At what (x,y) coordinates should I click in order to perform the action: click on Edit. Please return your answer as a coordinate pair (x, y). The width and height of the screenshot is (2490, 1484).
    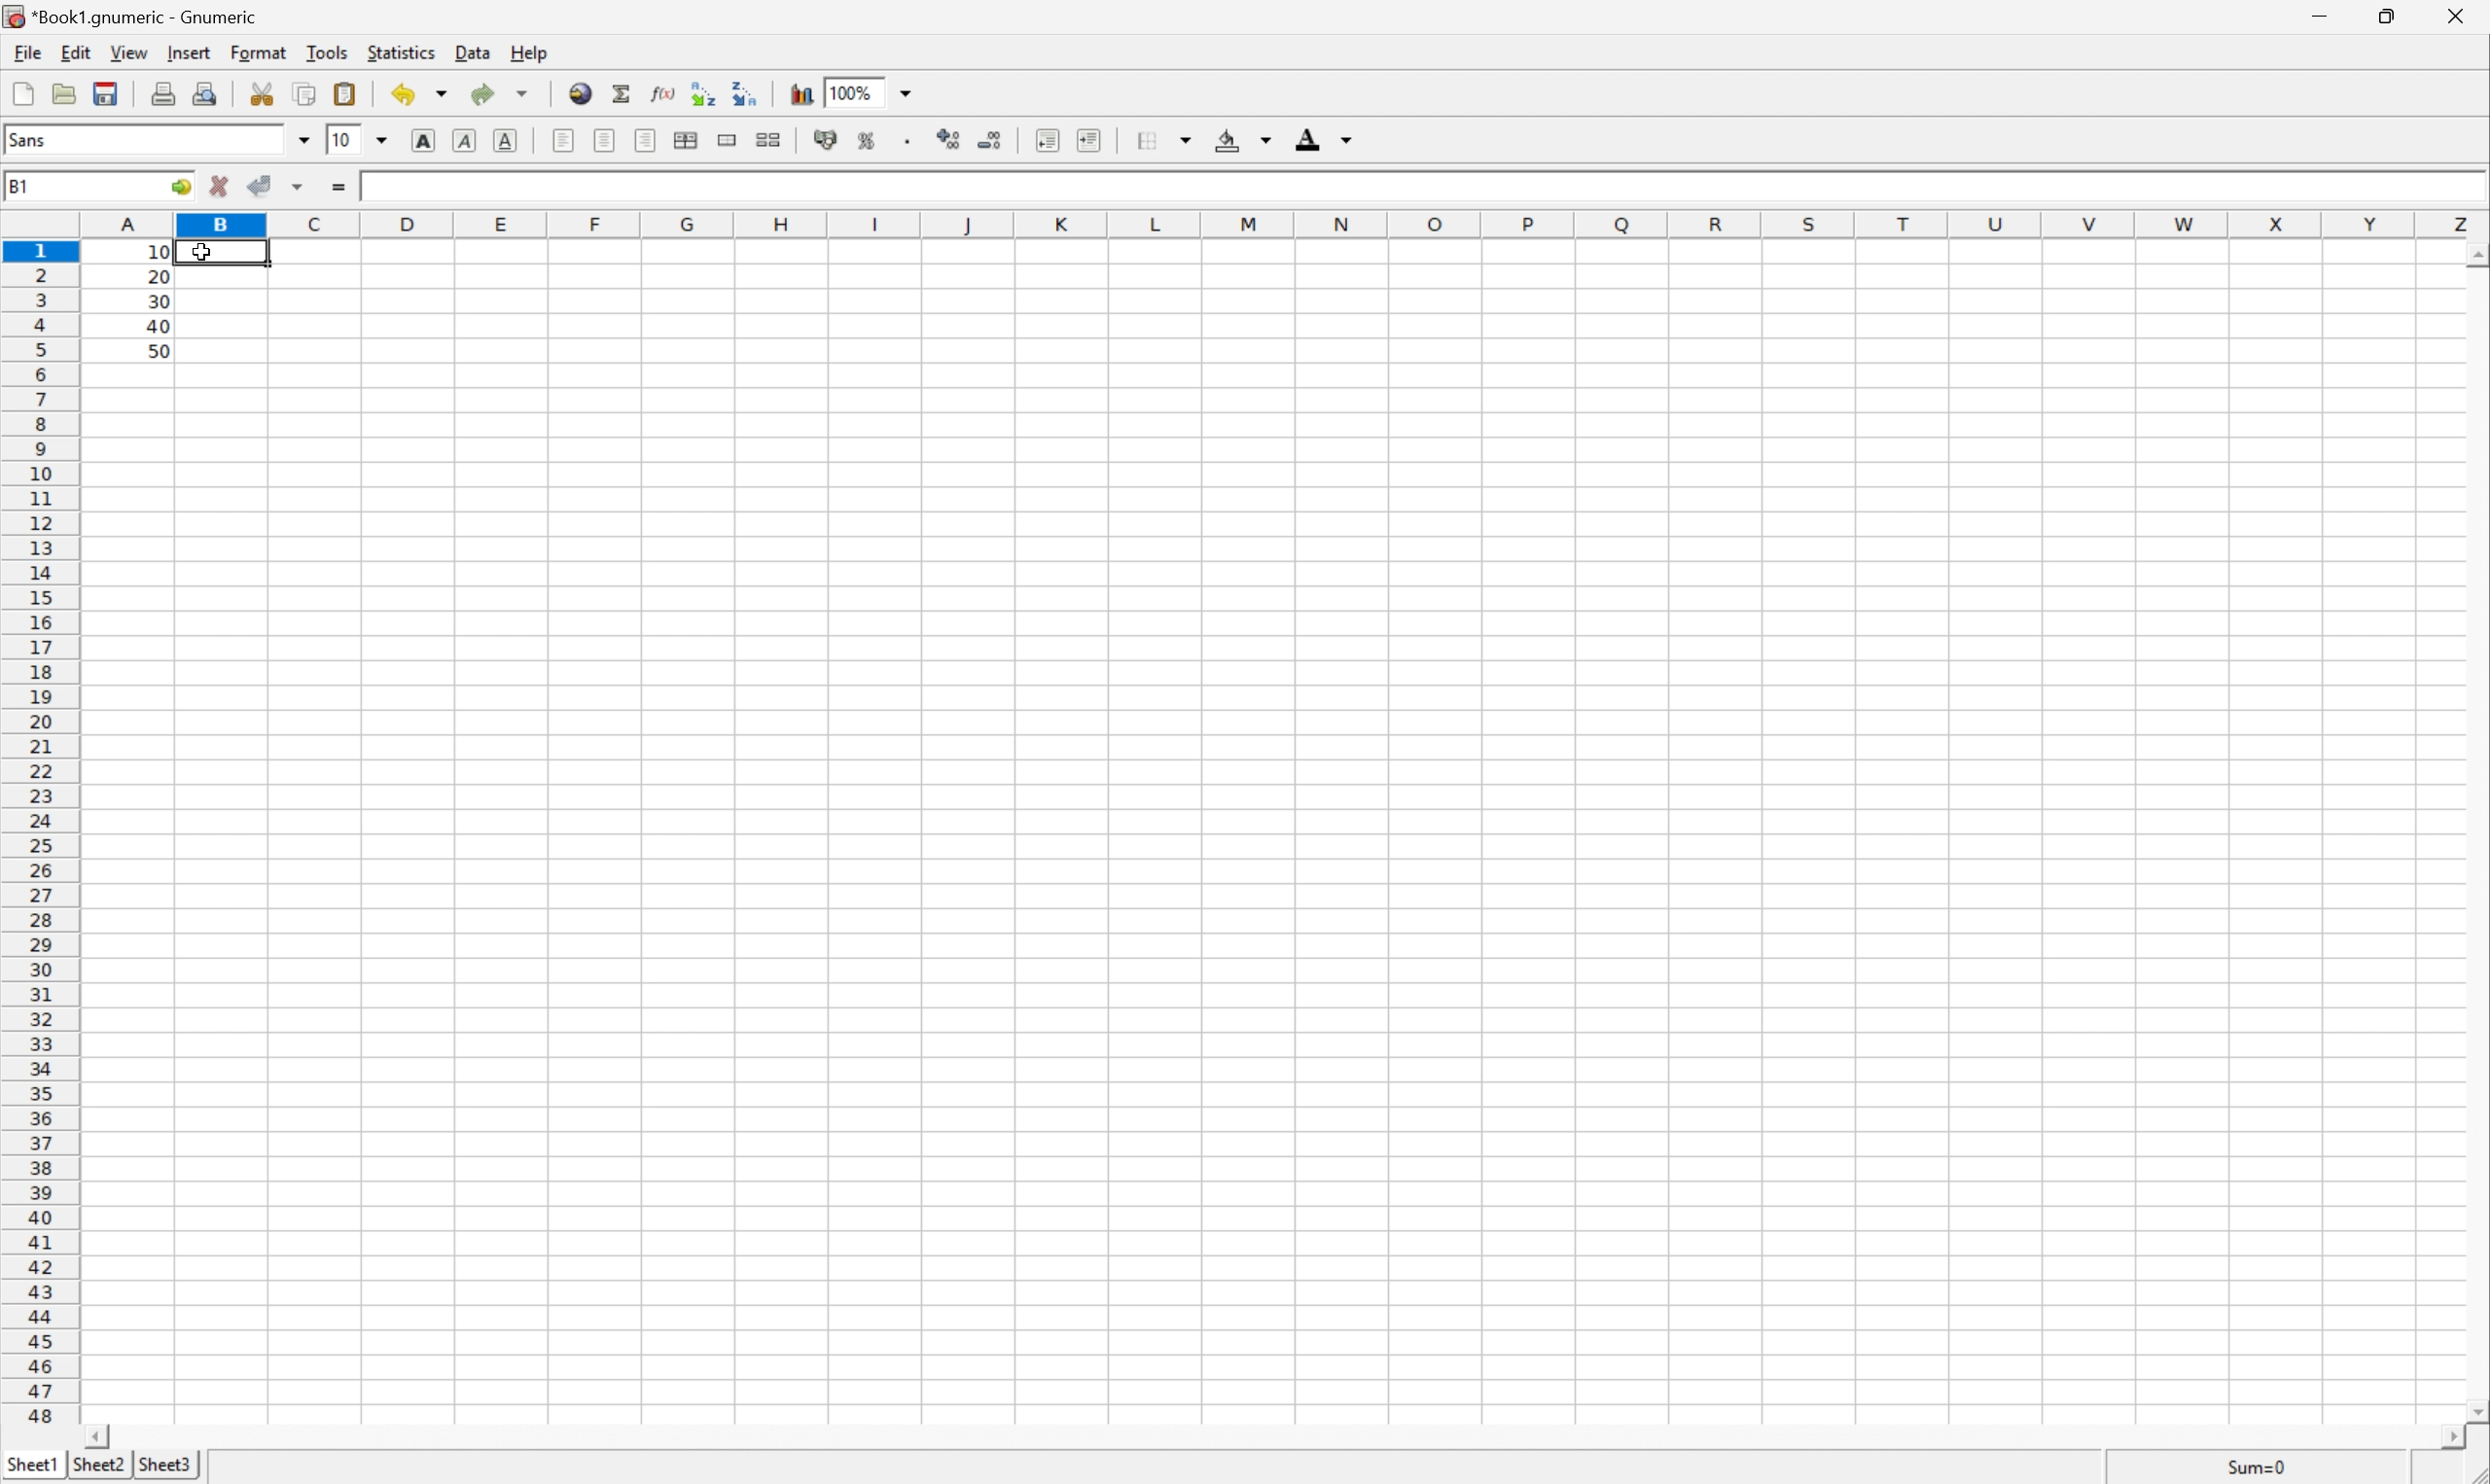
    Looking at the image, I should click on (75, 51).